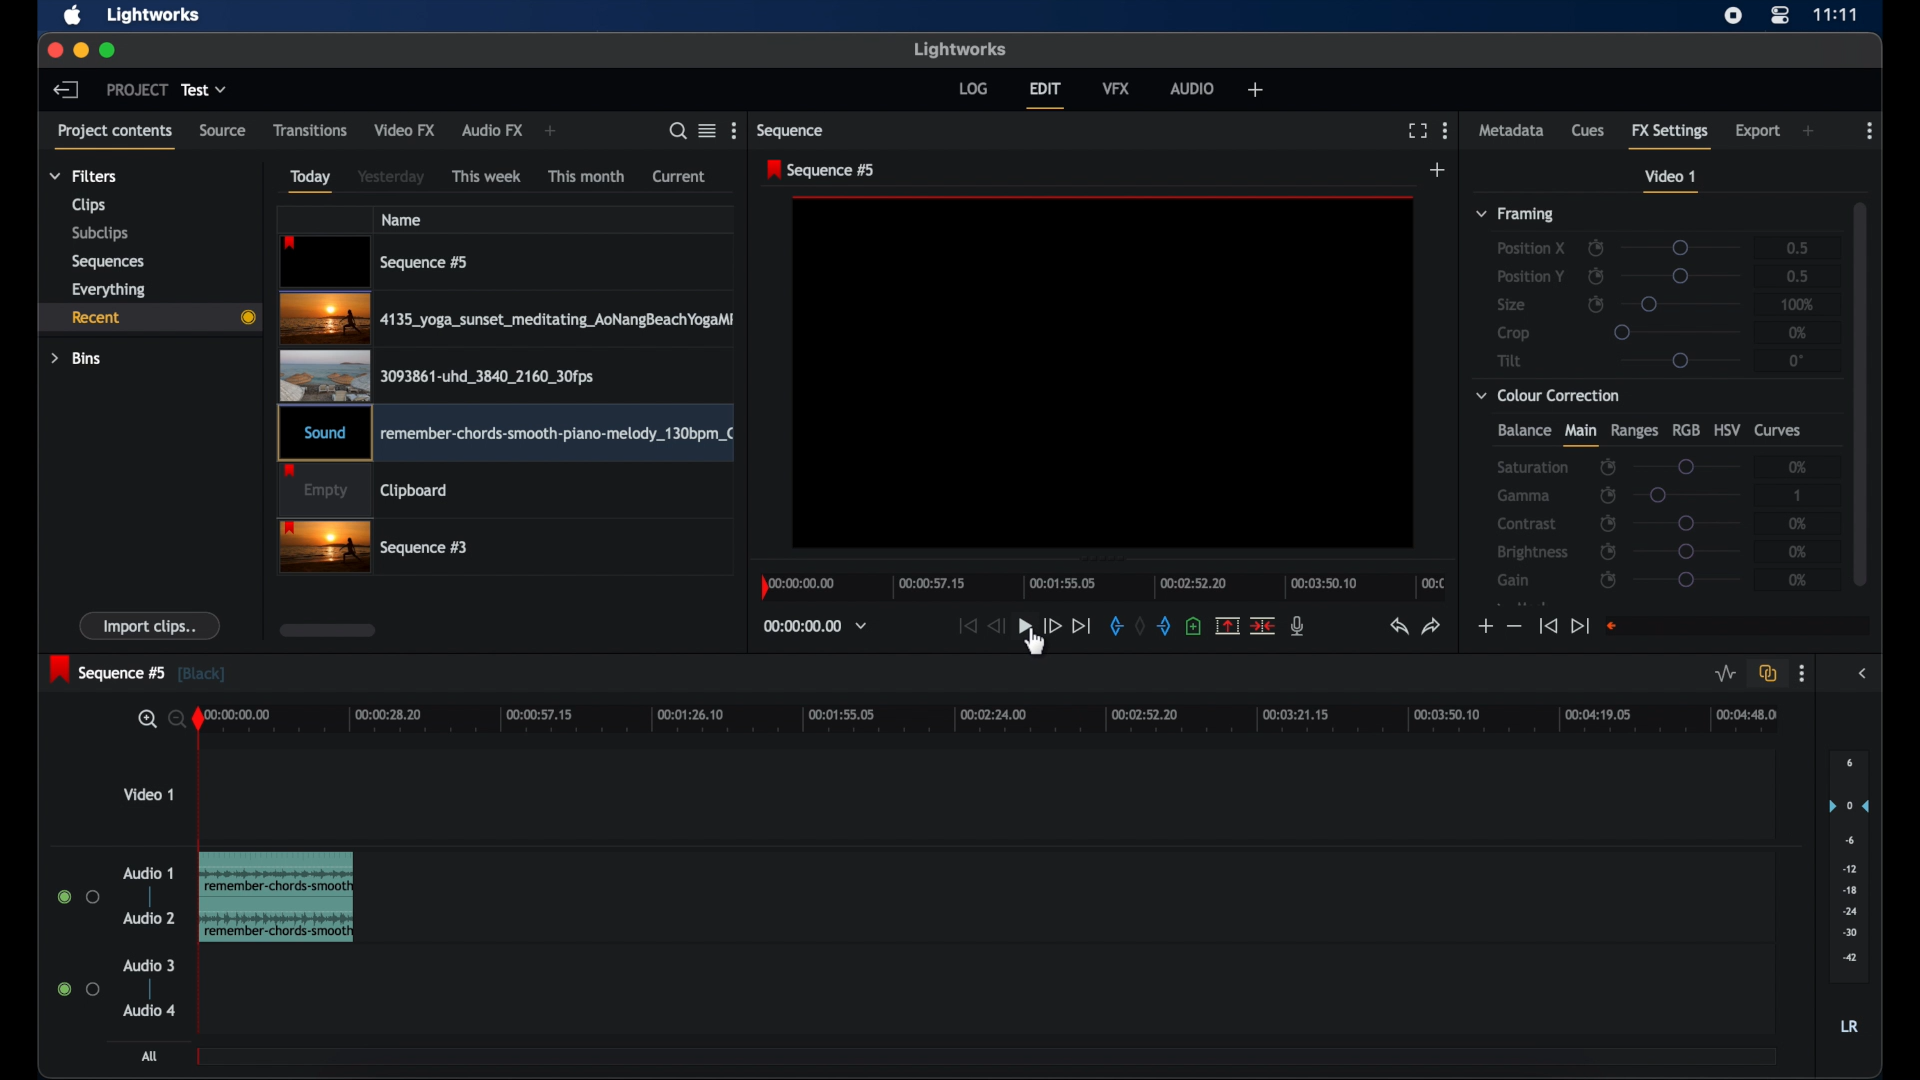 This screenshot has width=1920, height=1080. I want to click on video clip, so click(364, 492).